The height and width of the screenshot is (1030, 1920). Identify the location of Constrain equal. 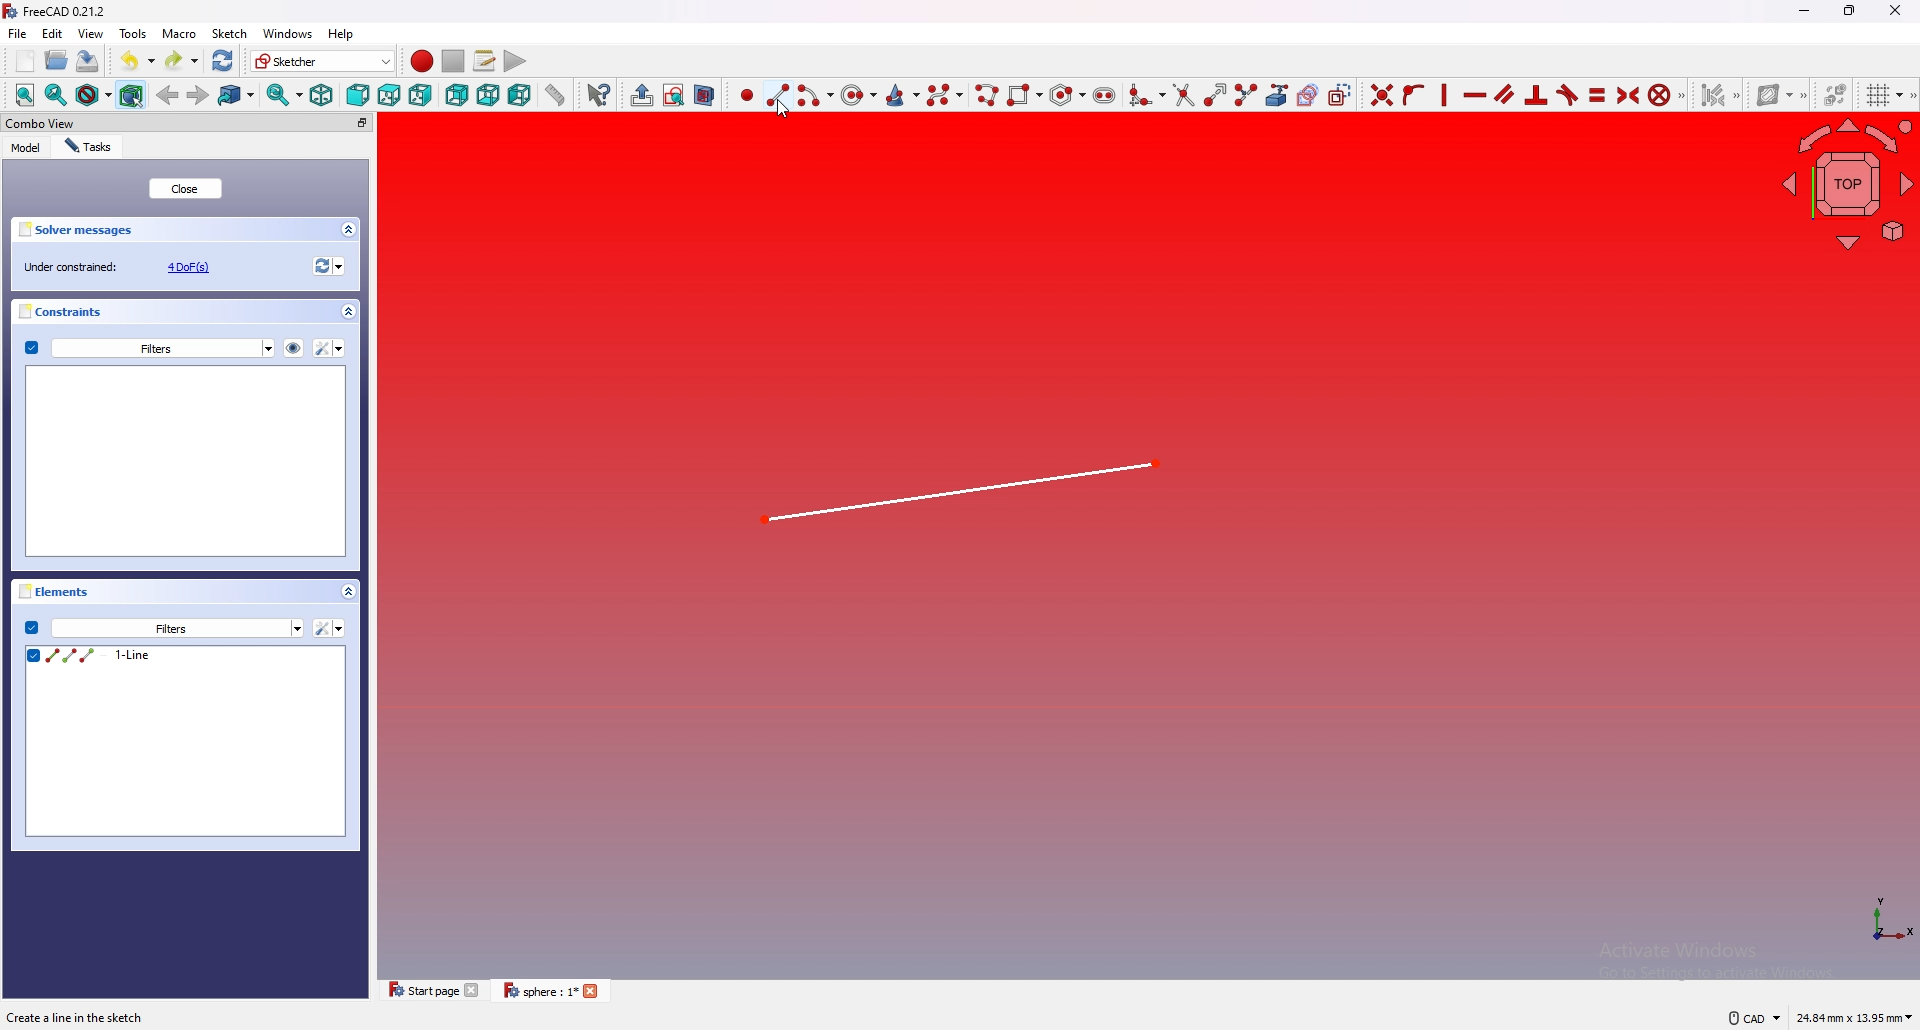
(1597, 94).